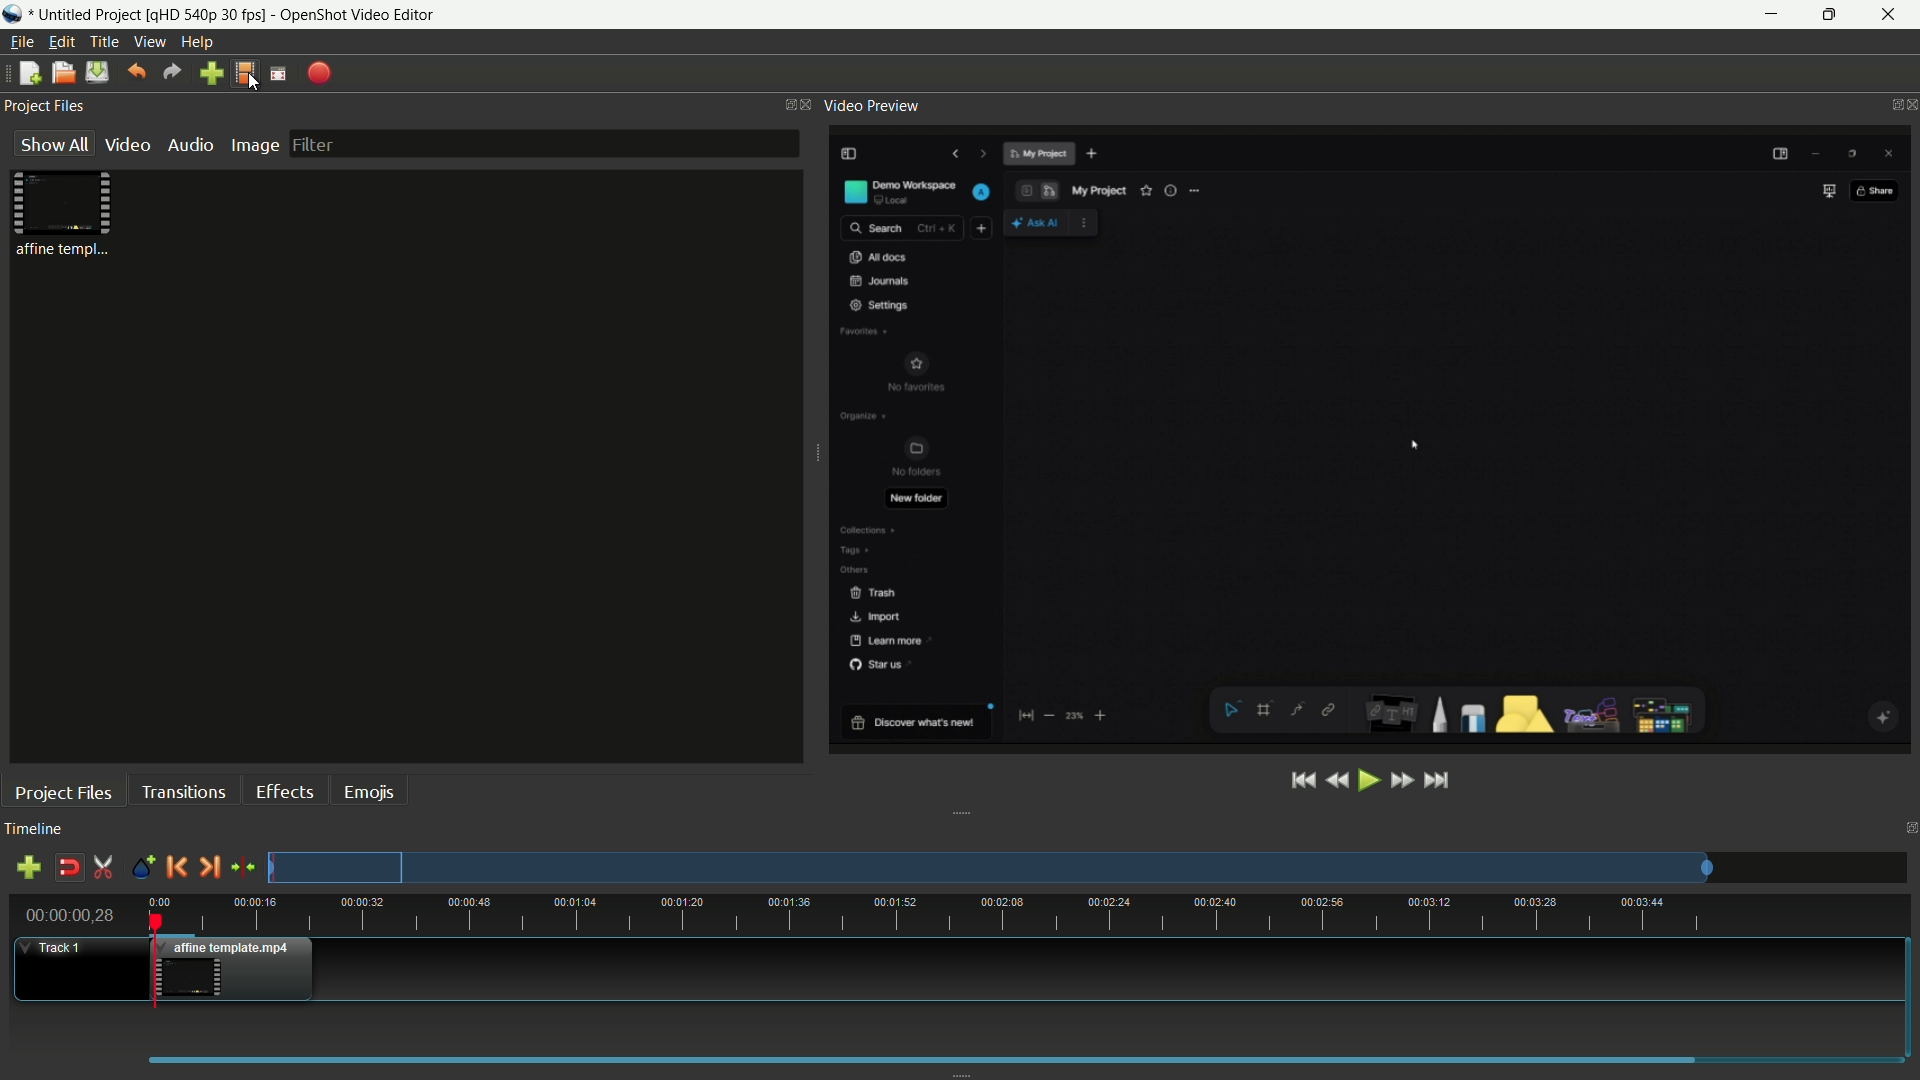 The height and width of the screenshot is (1080, 1920). I want to click on profile, so click(245, 73).